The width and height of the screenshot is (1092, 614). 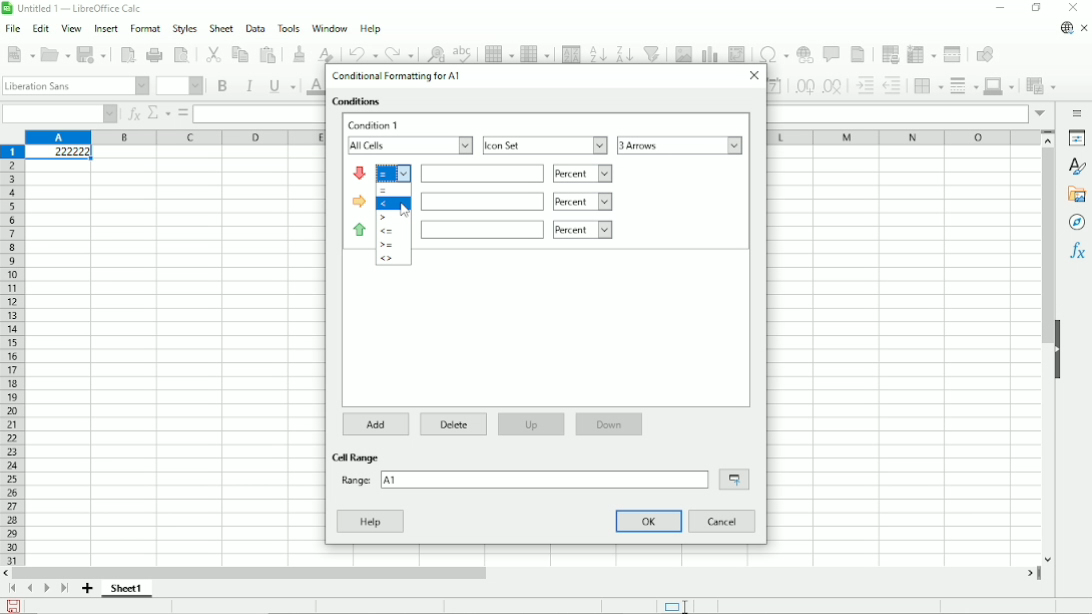 What do you see at coordinates (358, 102) in the screenshot?
I see `Conditions` at bounding box center [358, 102].